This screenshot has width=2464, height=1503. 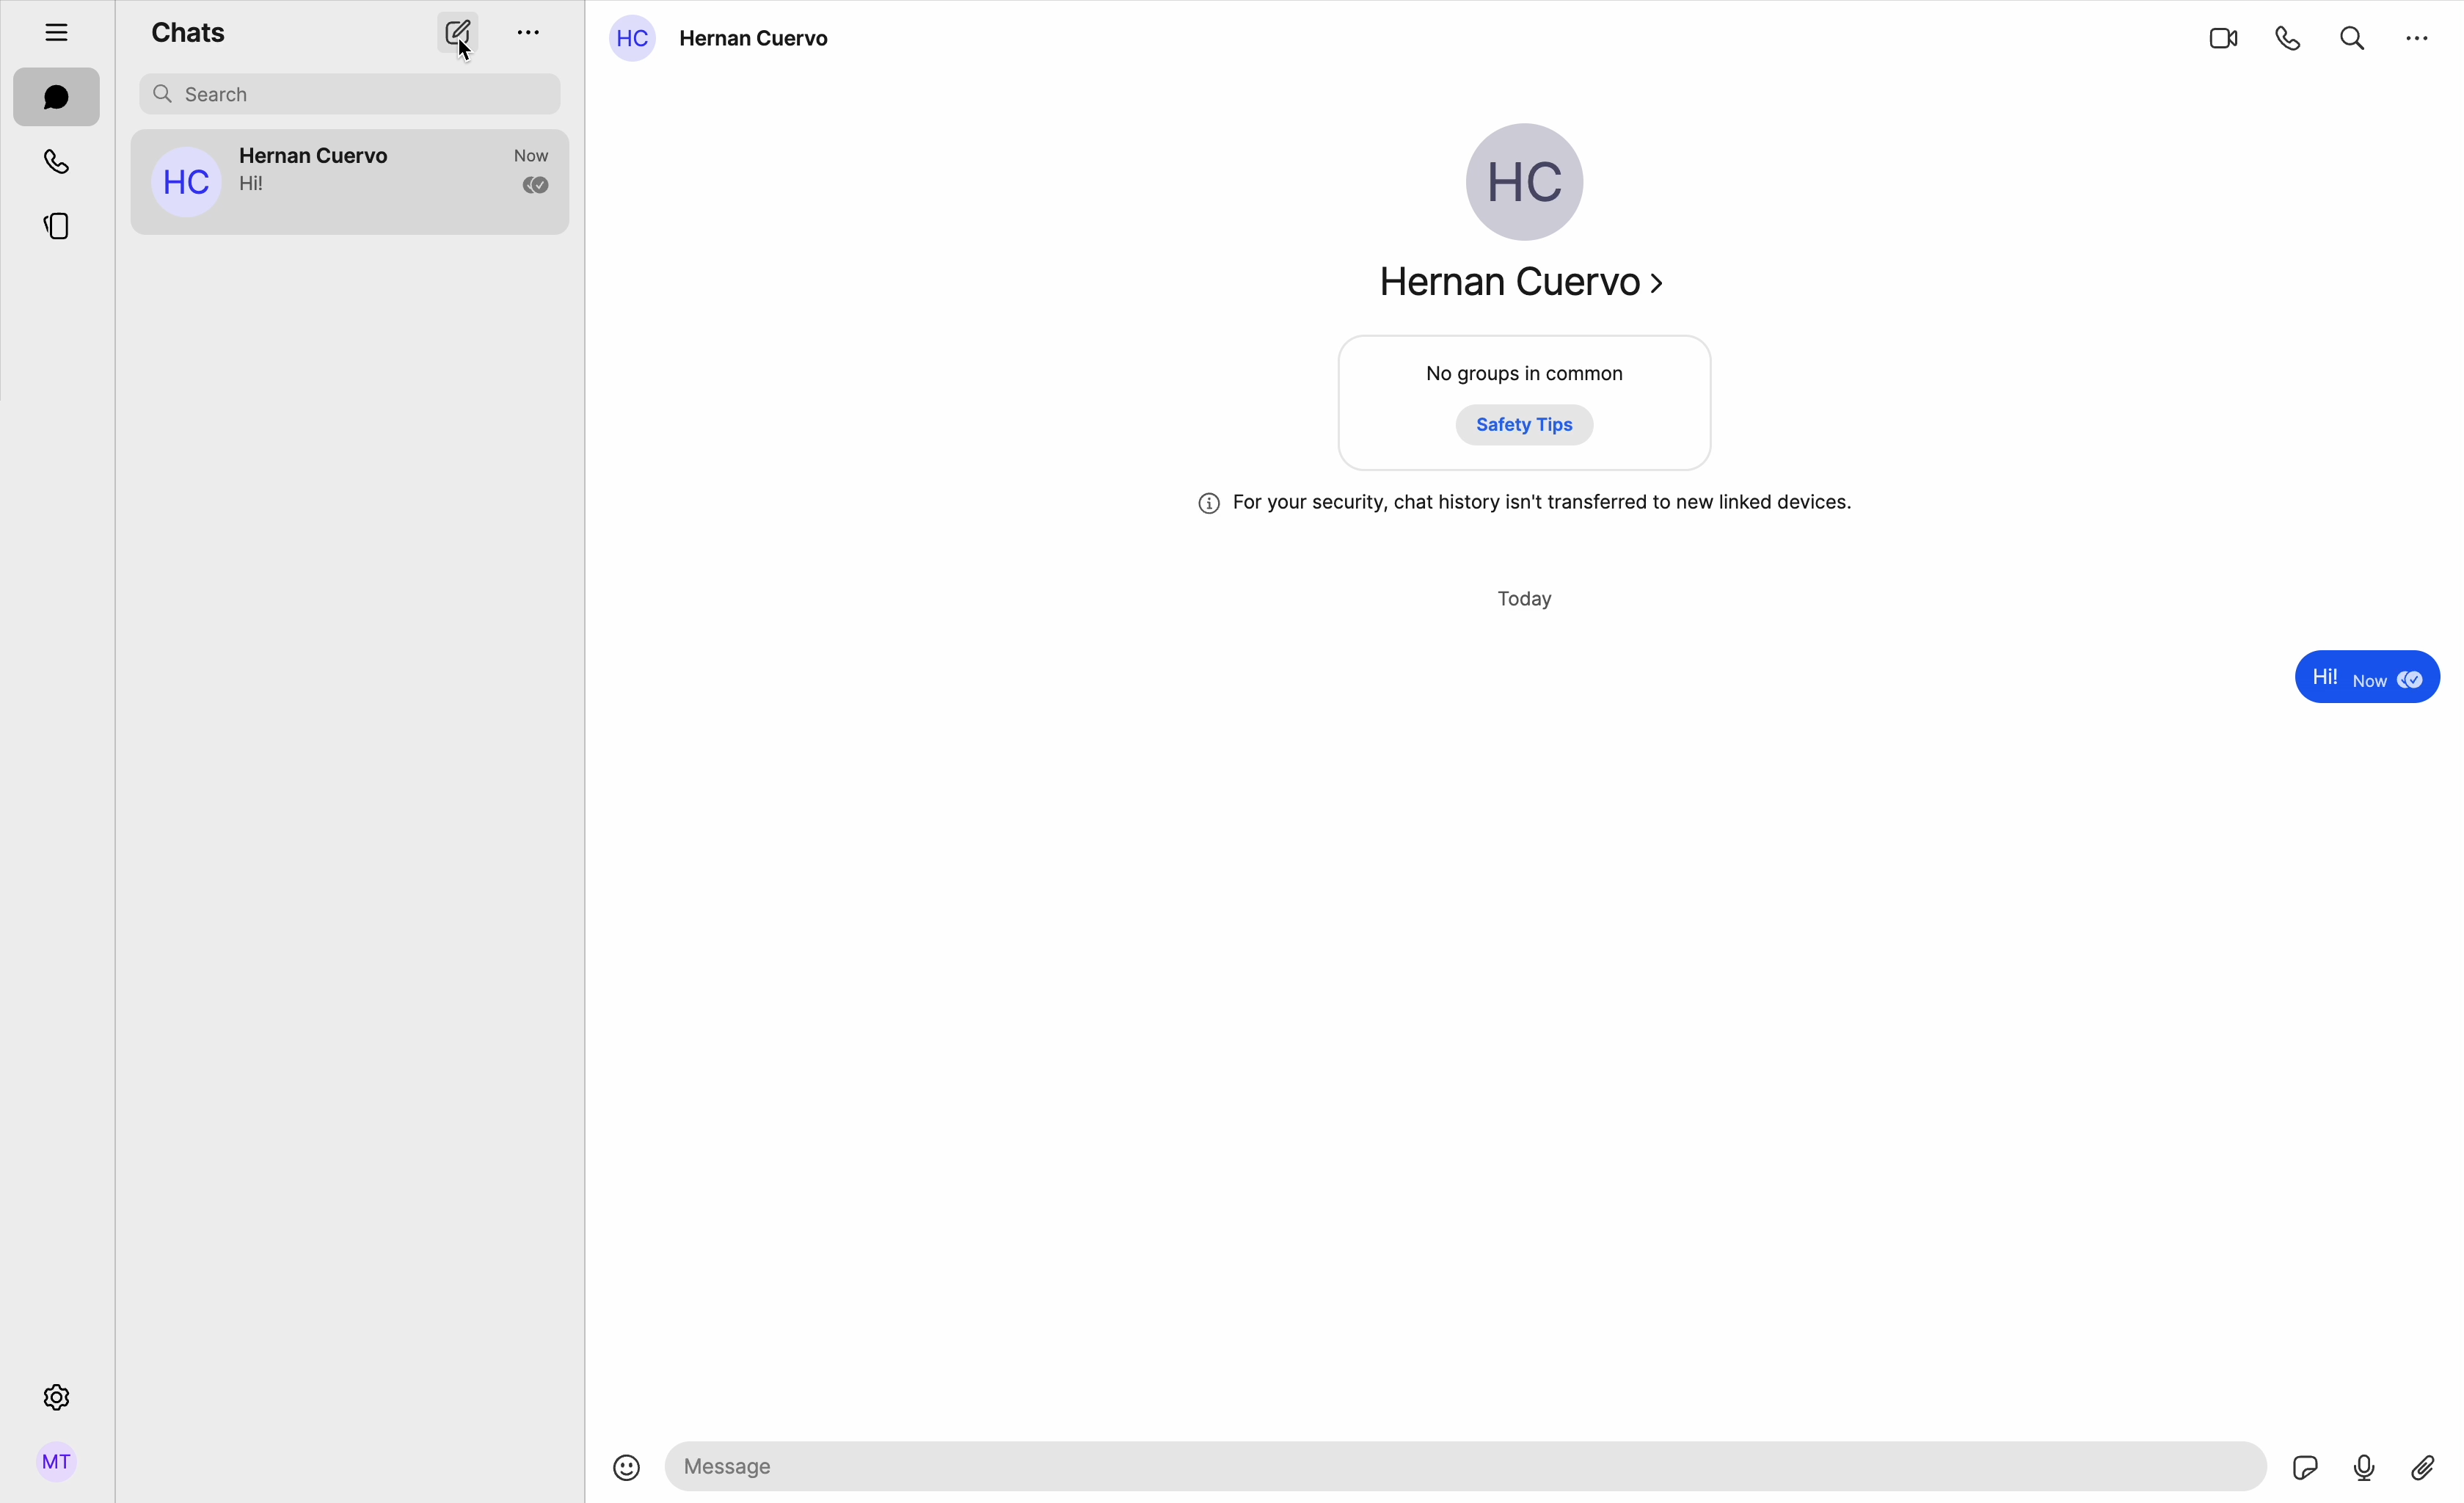 I want to click on safety message, so click(x=1526, y=505).